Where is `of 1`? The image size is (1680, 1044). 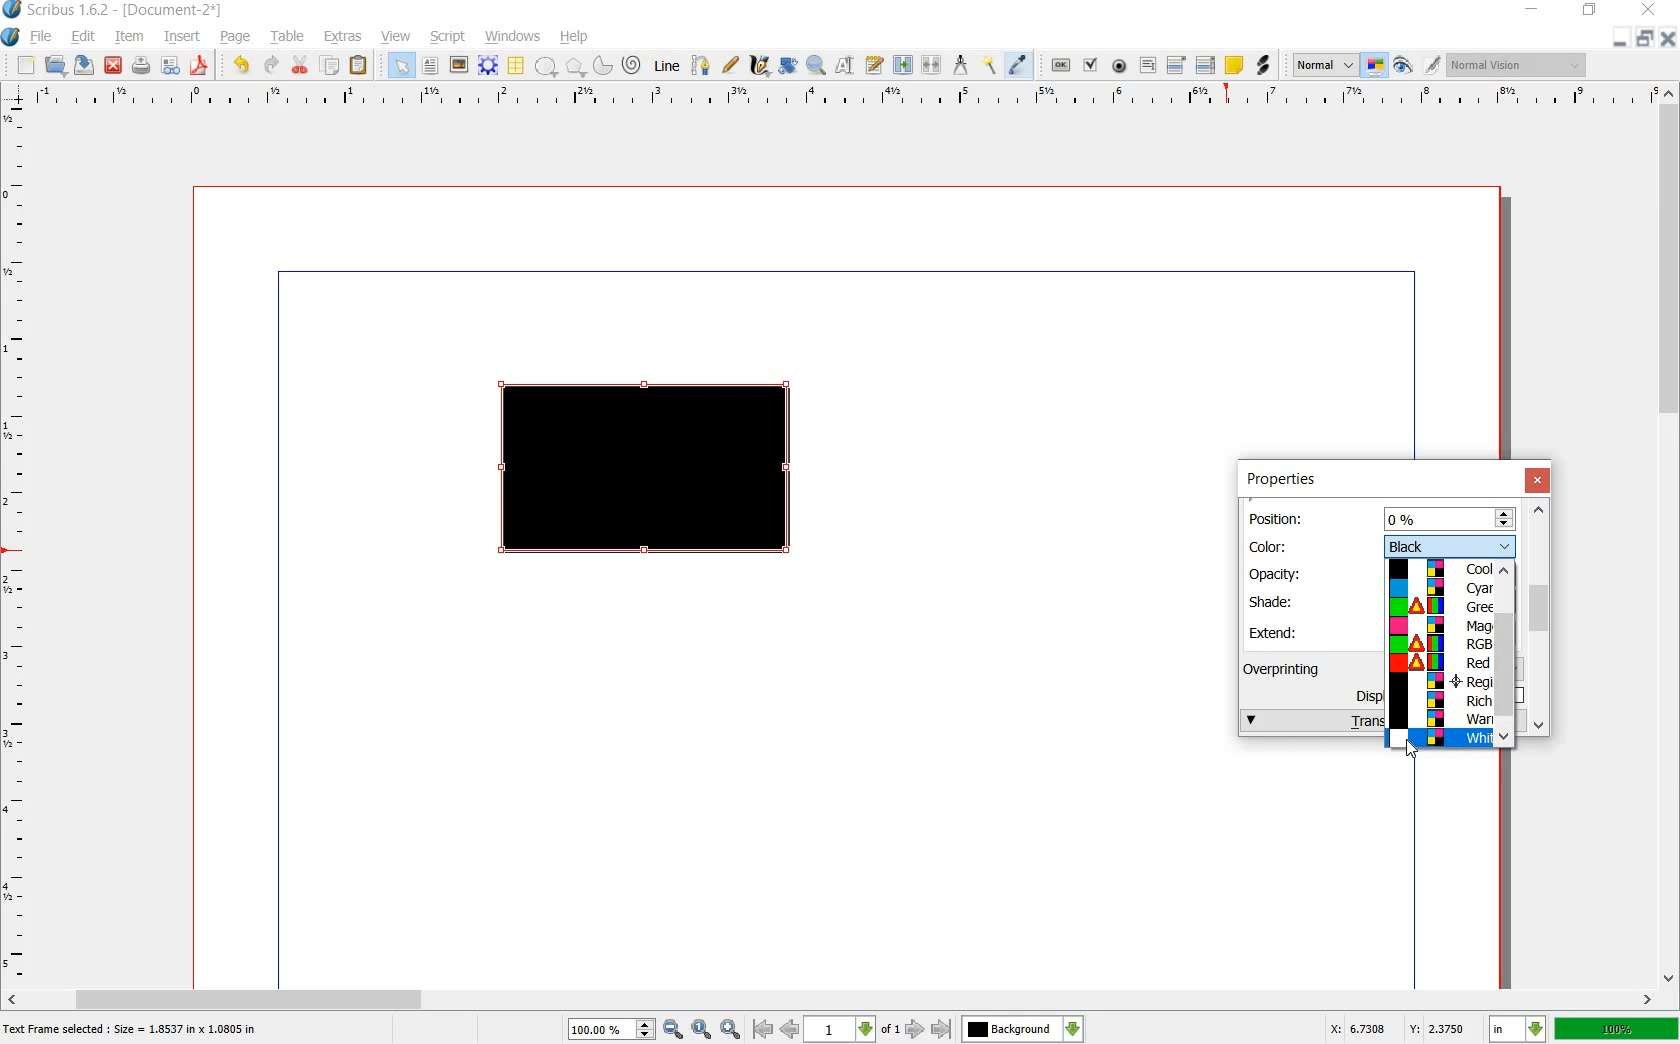 of 1 is located at coordinates (889, 1031).